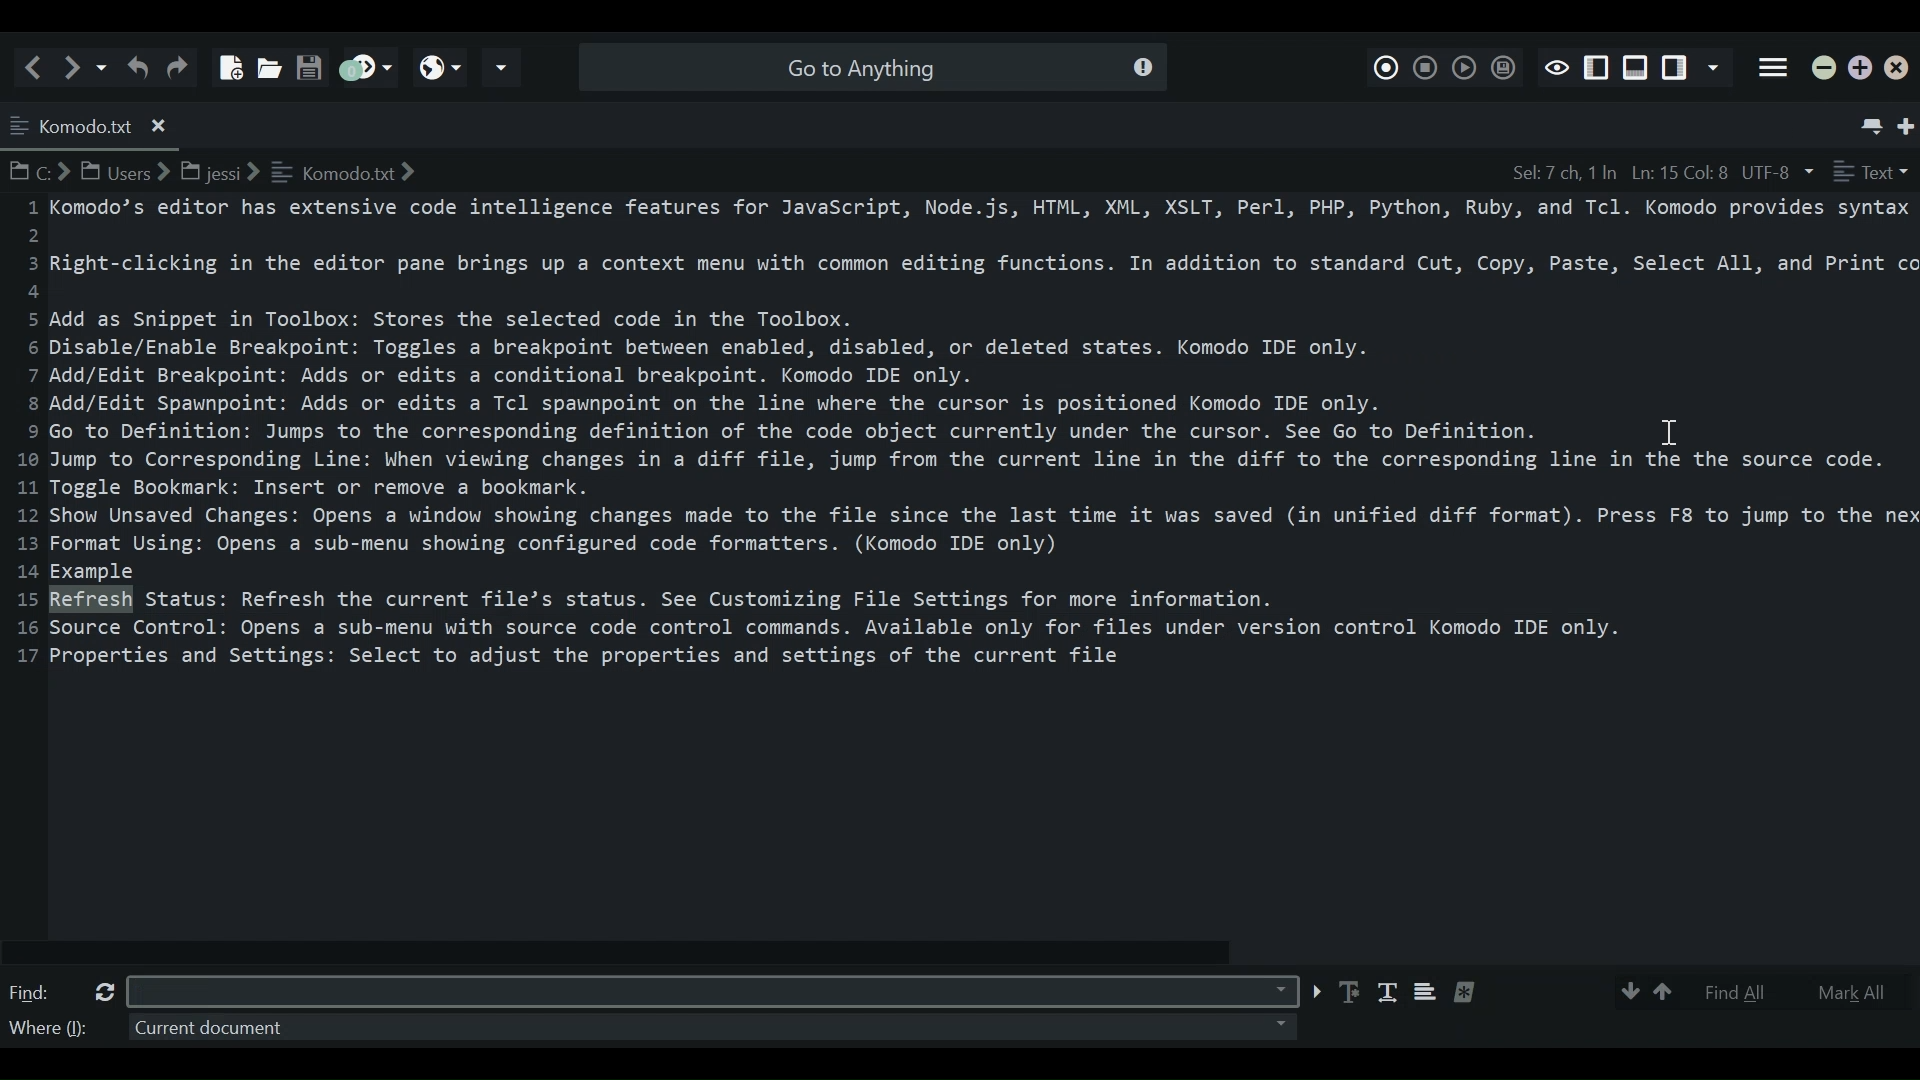  Describe the element at coordinates (227, 60) in the screenshot. I see `New File` at that location.